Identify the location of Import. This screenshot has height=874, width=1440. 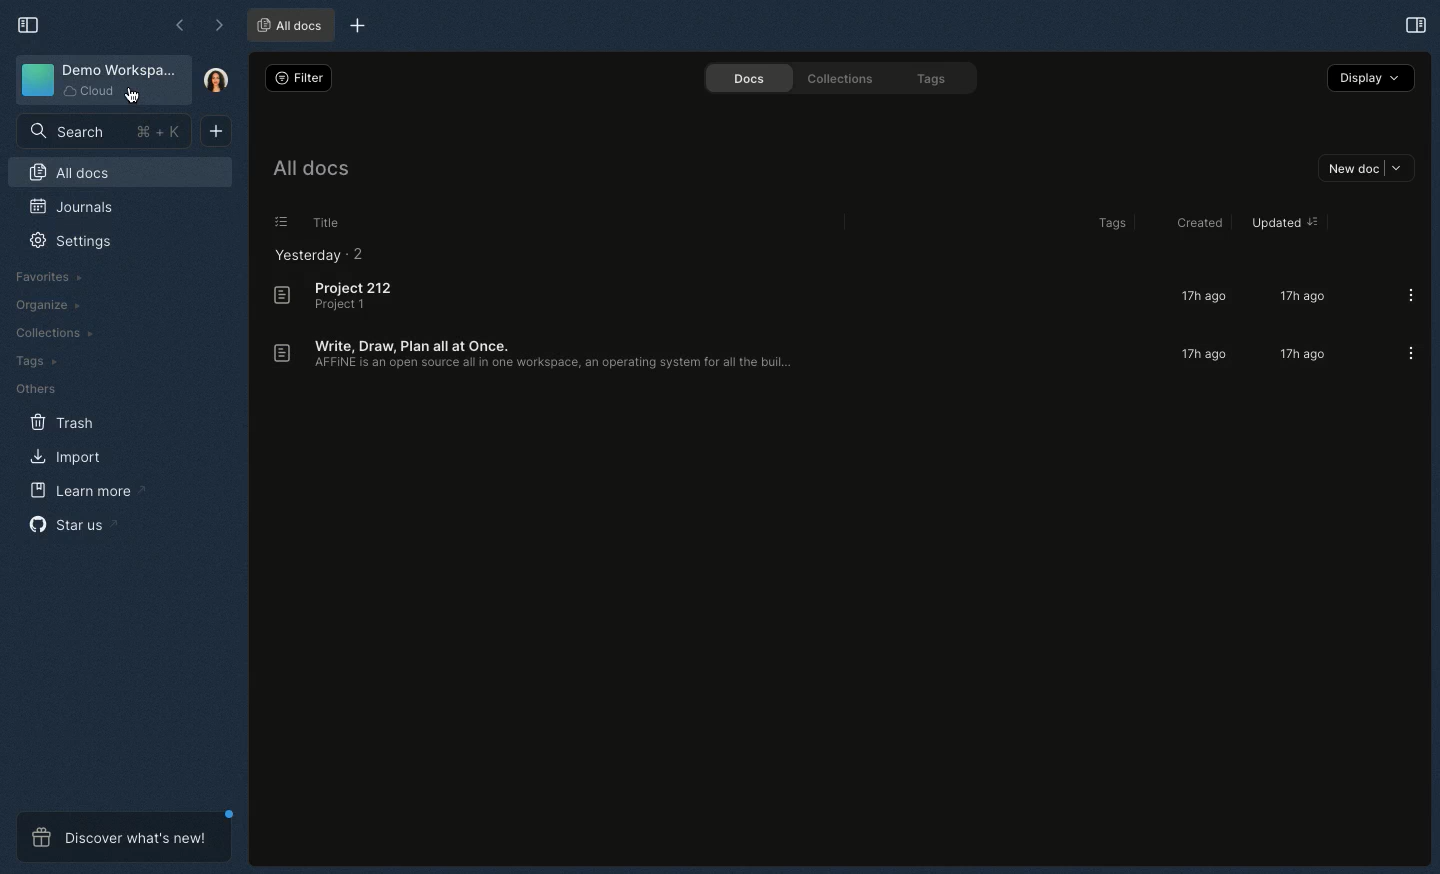
(62, 455).